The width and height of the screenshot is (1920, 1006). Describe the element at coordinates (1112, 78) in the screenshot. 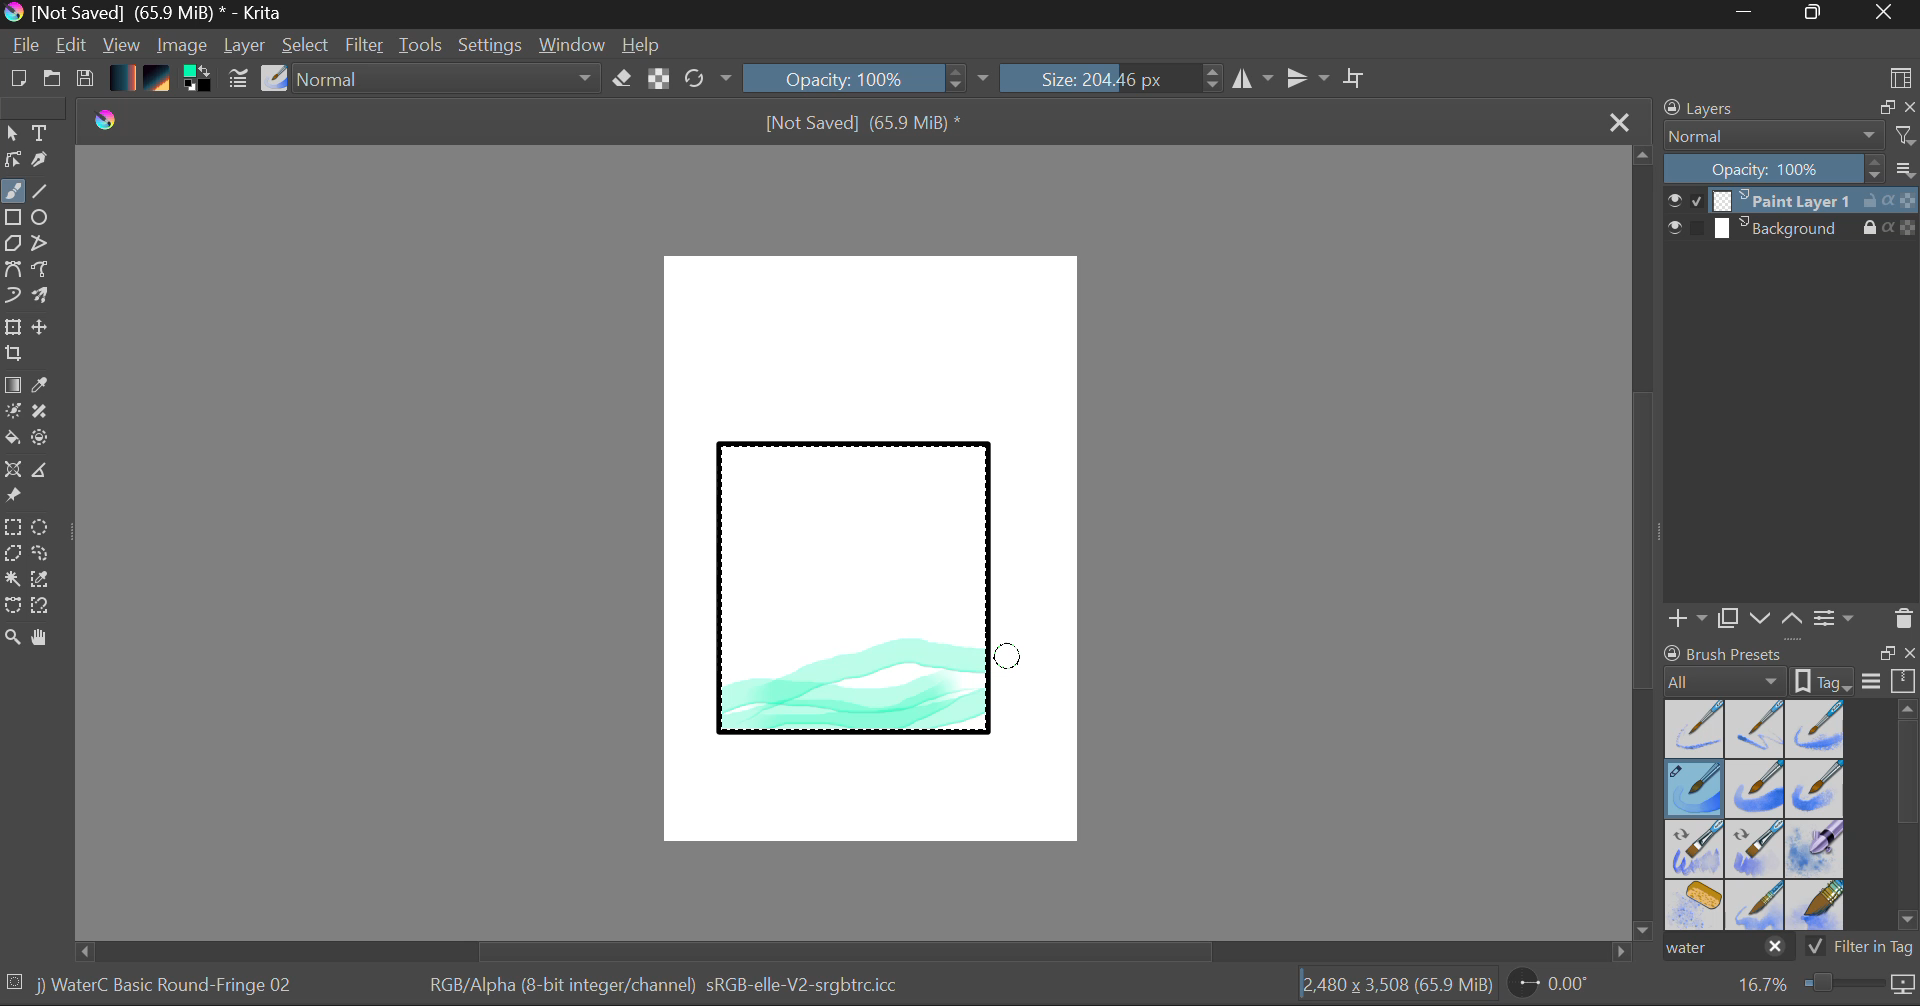

I see `Brush Size` at that location.